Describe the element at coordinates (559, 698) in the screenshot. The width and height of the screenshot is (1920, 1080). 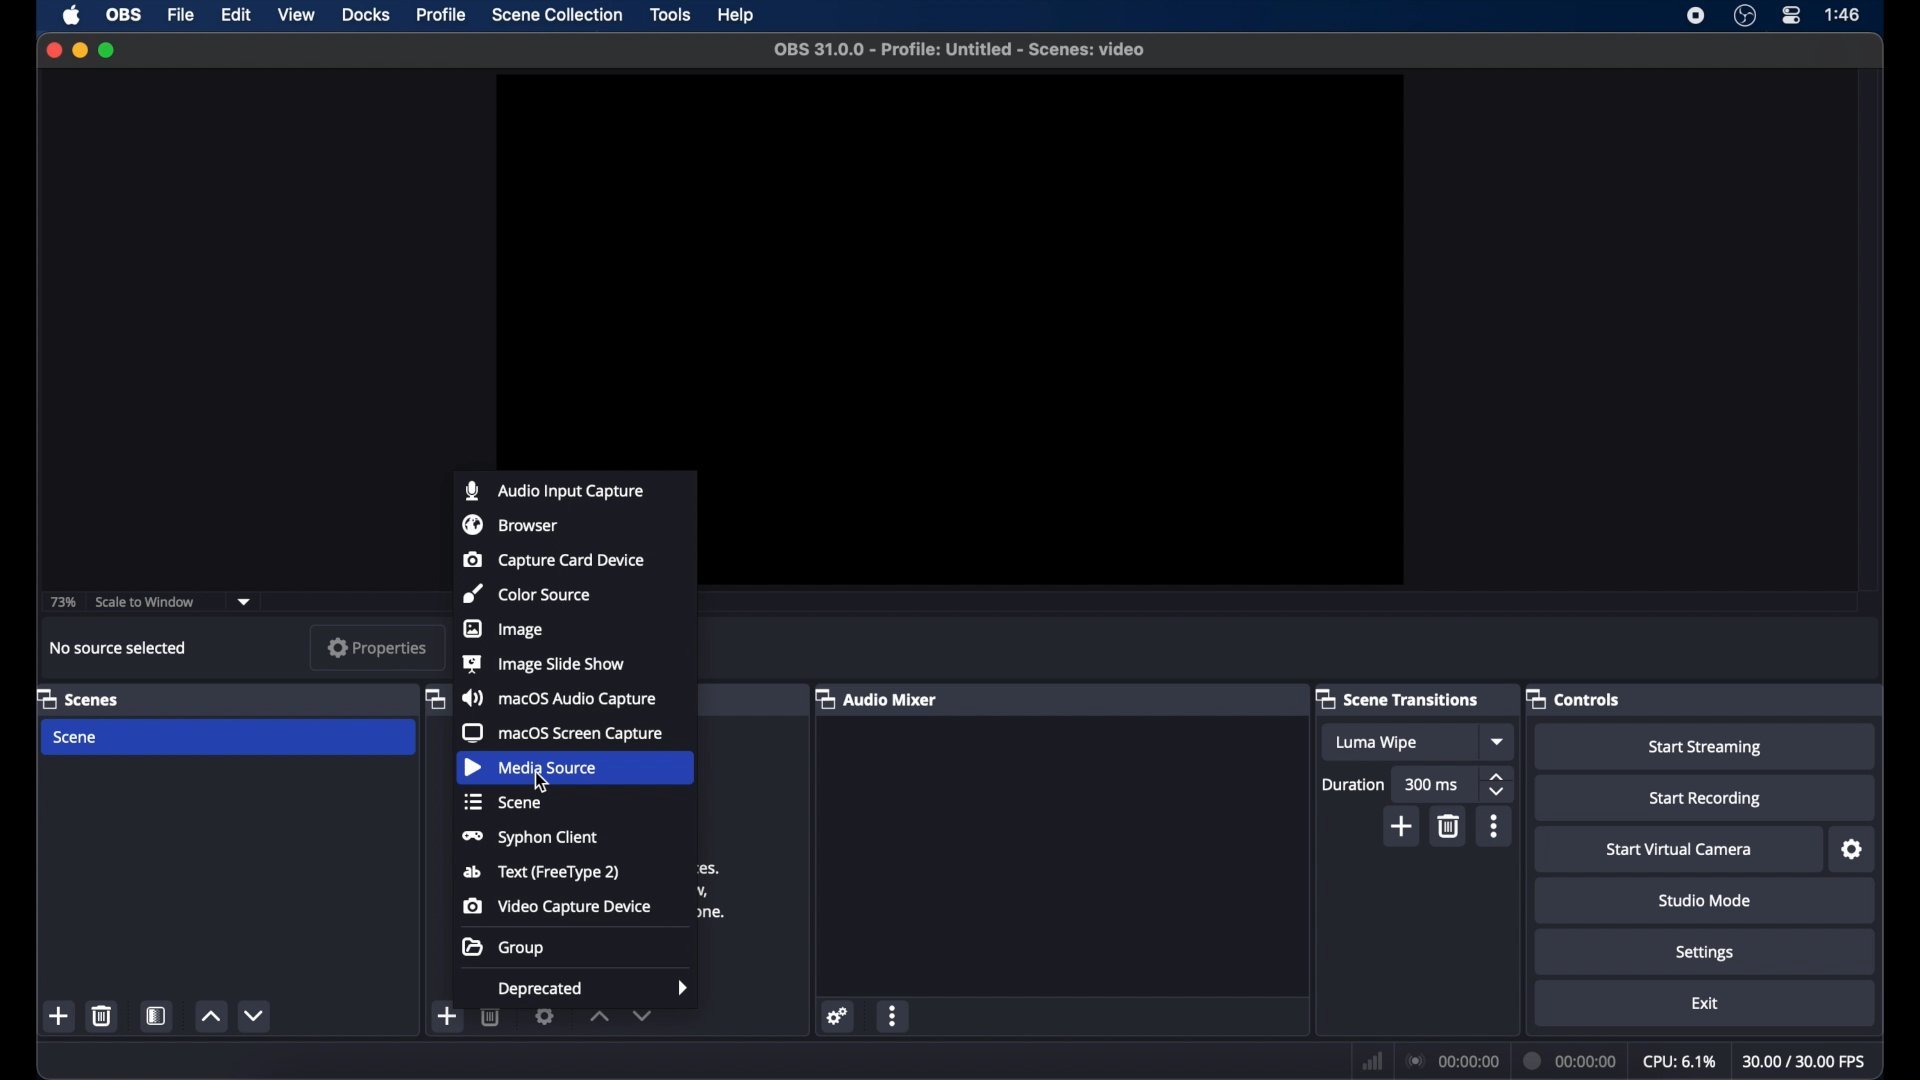
I see `macOS audio capture` at that location.